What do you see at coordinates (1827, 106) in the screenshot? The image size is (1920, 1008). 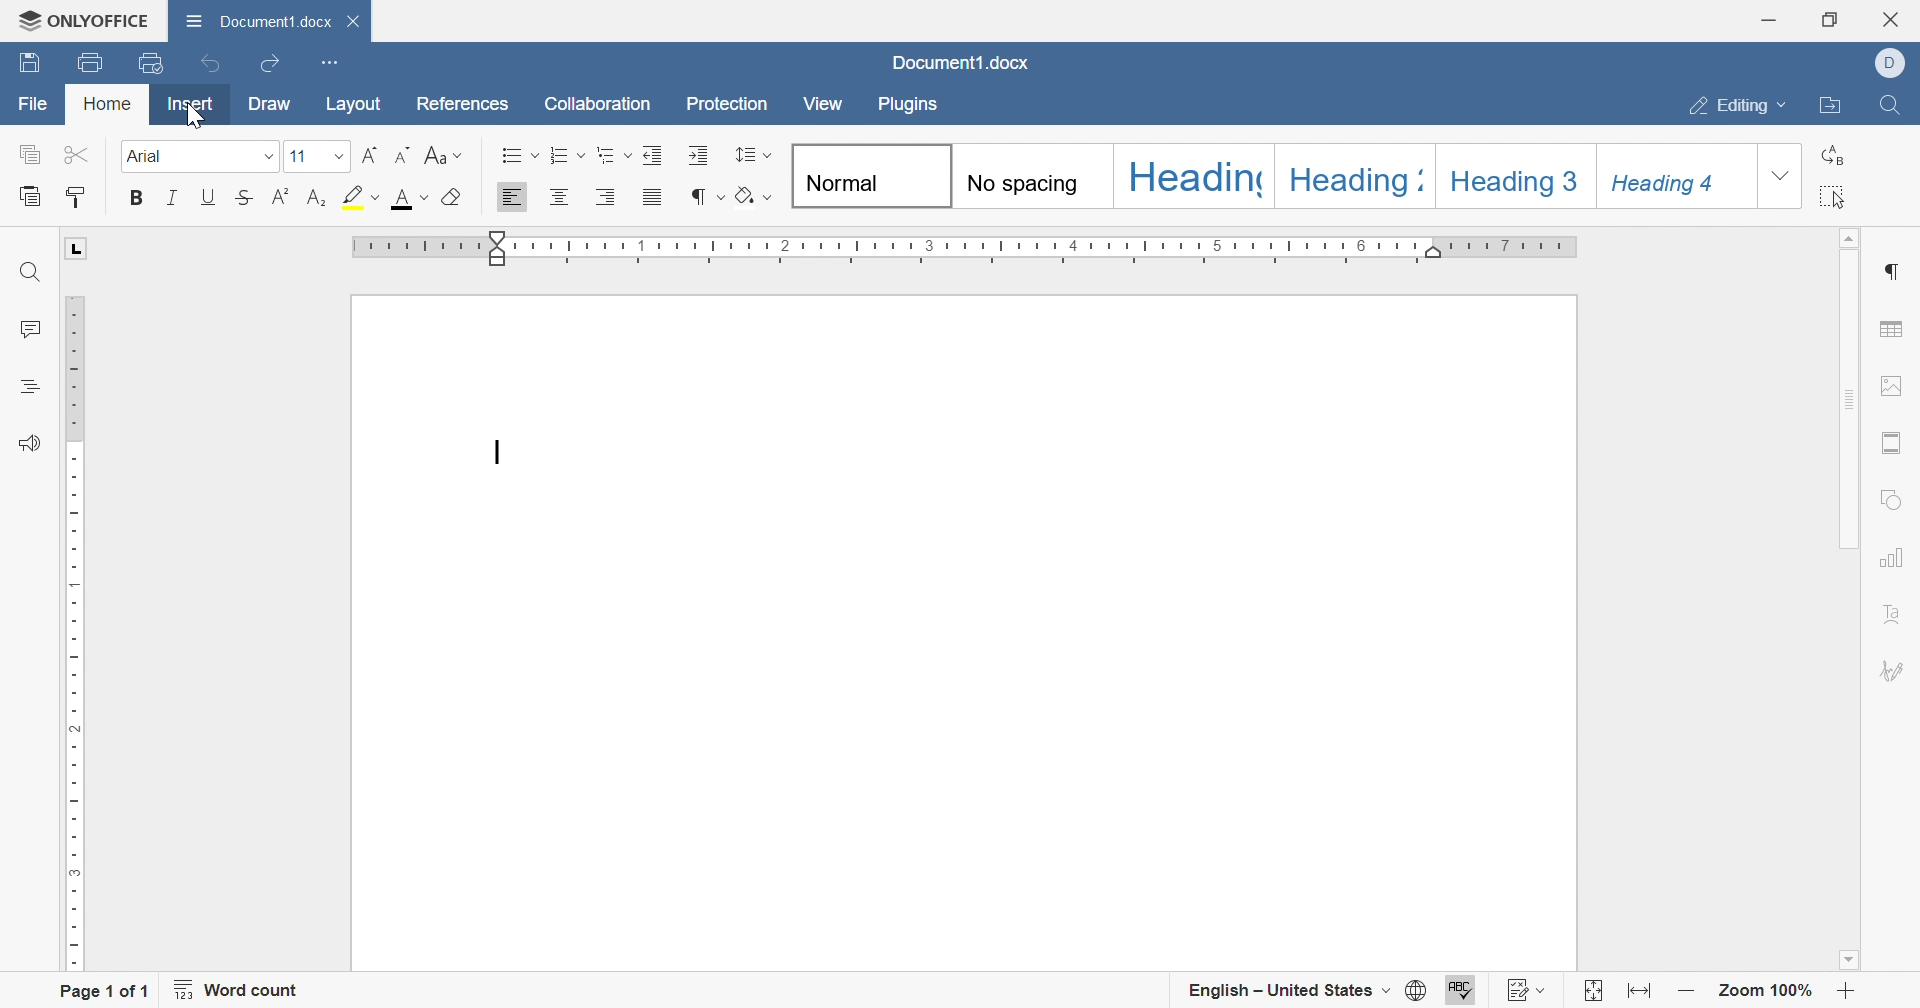 I see `Open file location` at bounding box center [1827, 106].